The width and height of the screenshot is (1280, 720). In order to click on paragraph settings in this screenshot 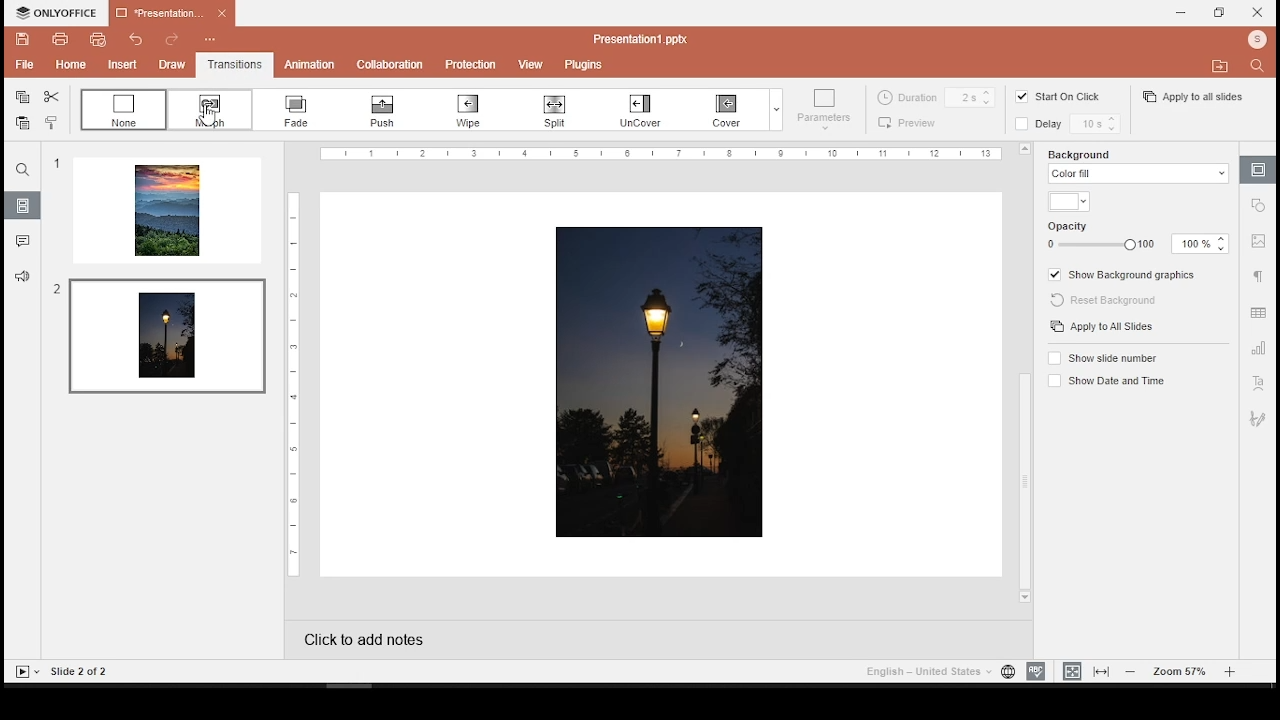, I will do `click(1260, 276)`.